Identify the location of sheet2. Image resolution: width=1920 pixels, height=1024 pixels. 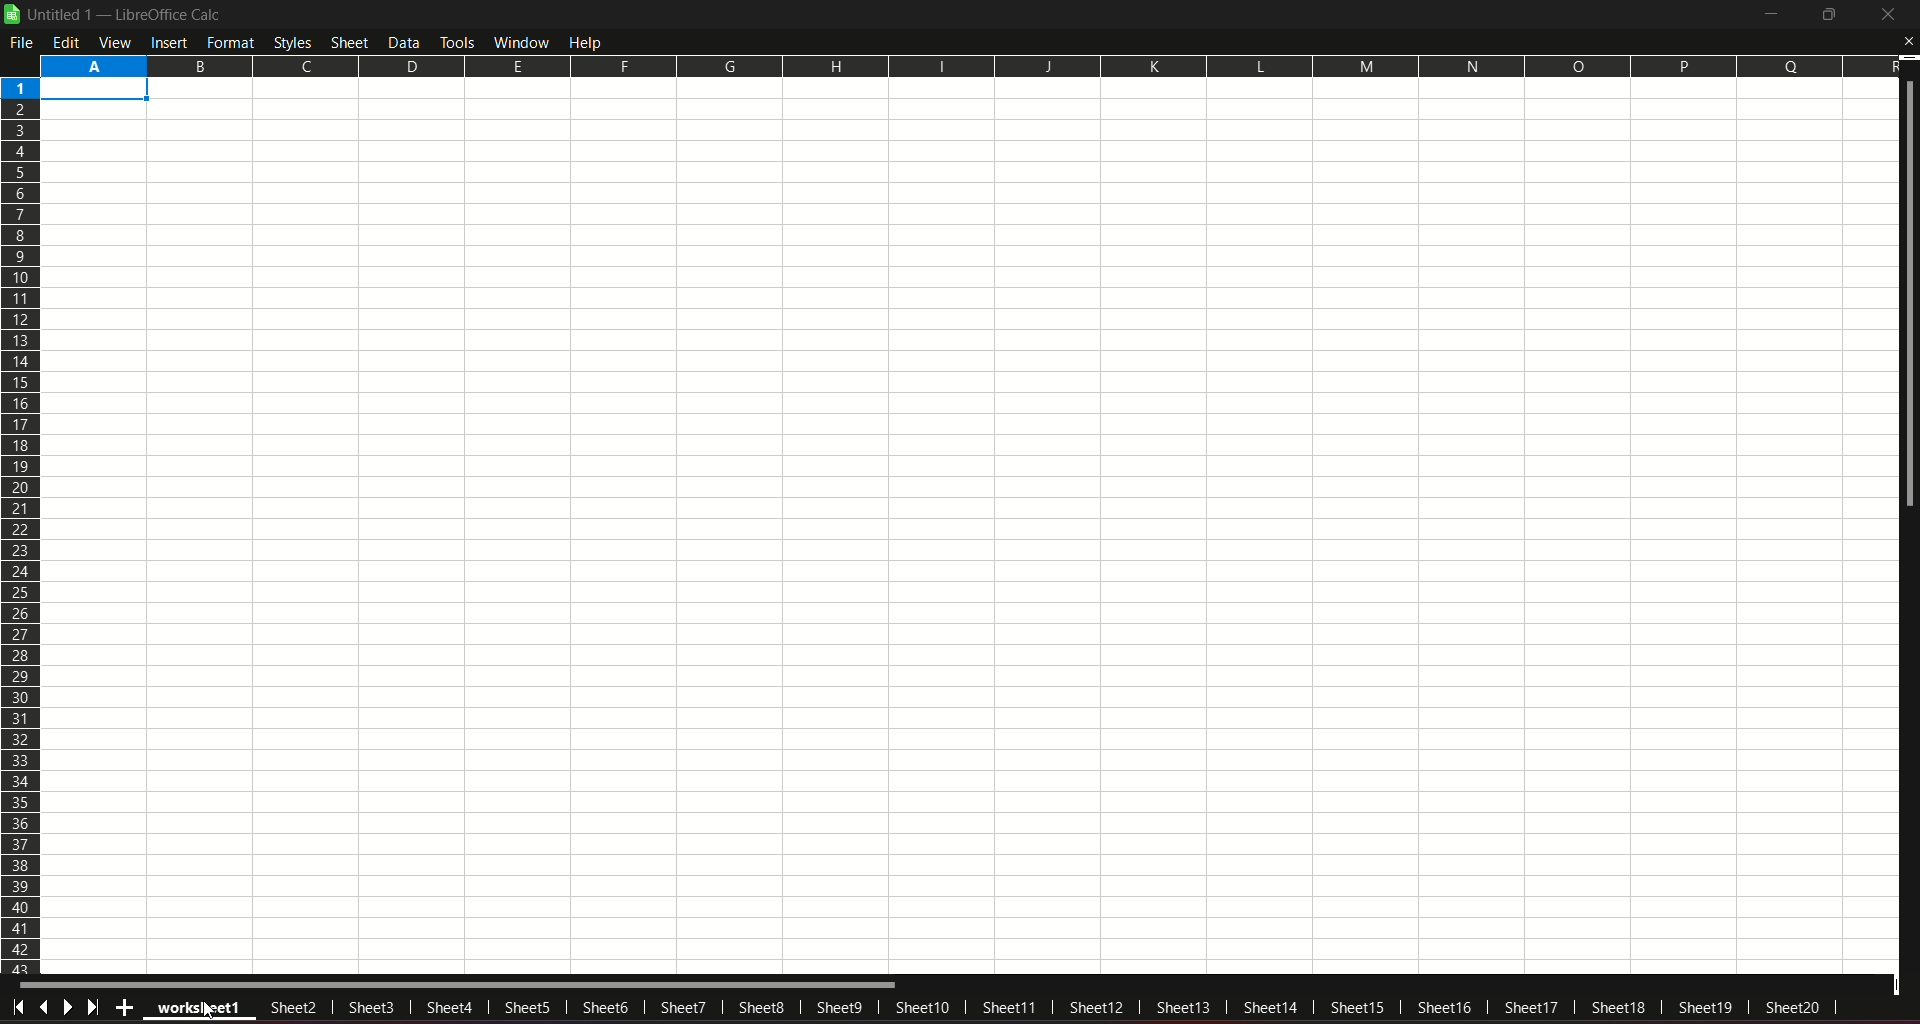
(289, 1010).